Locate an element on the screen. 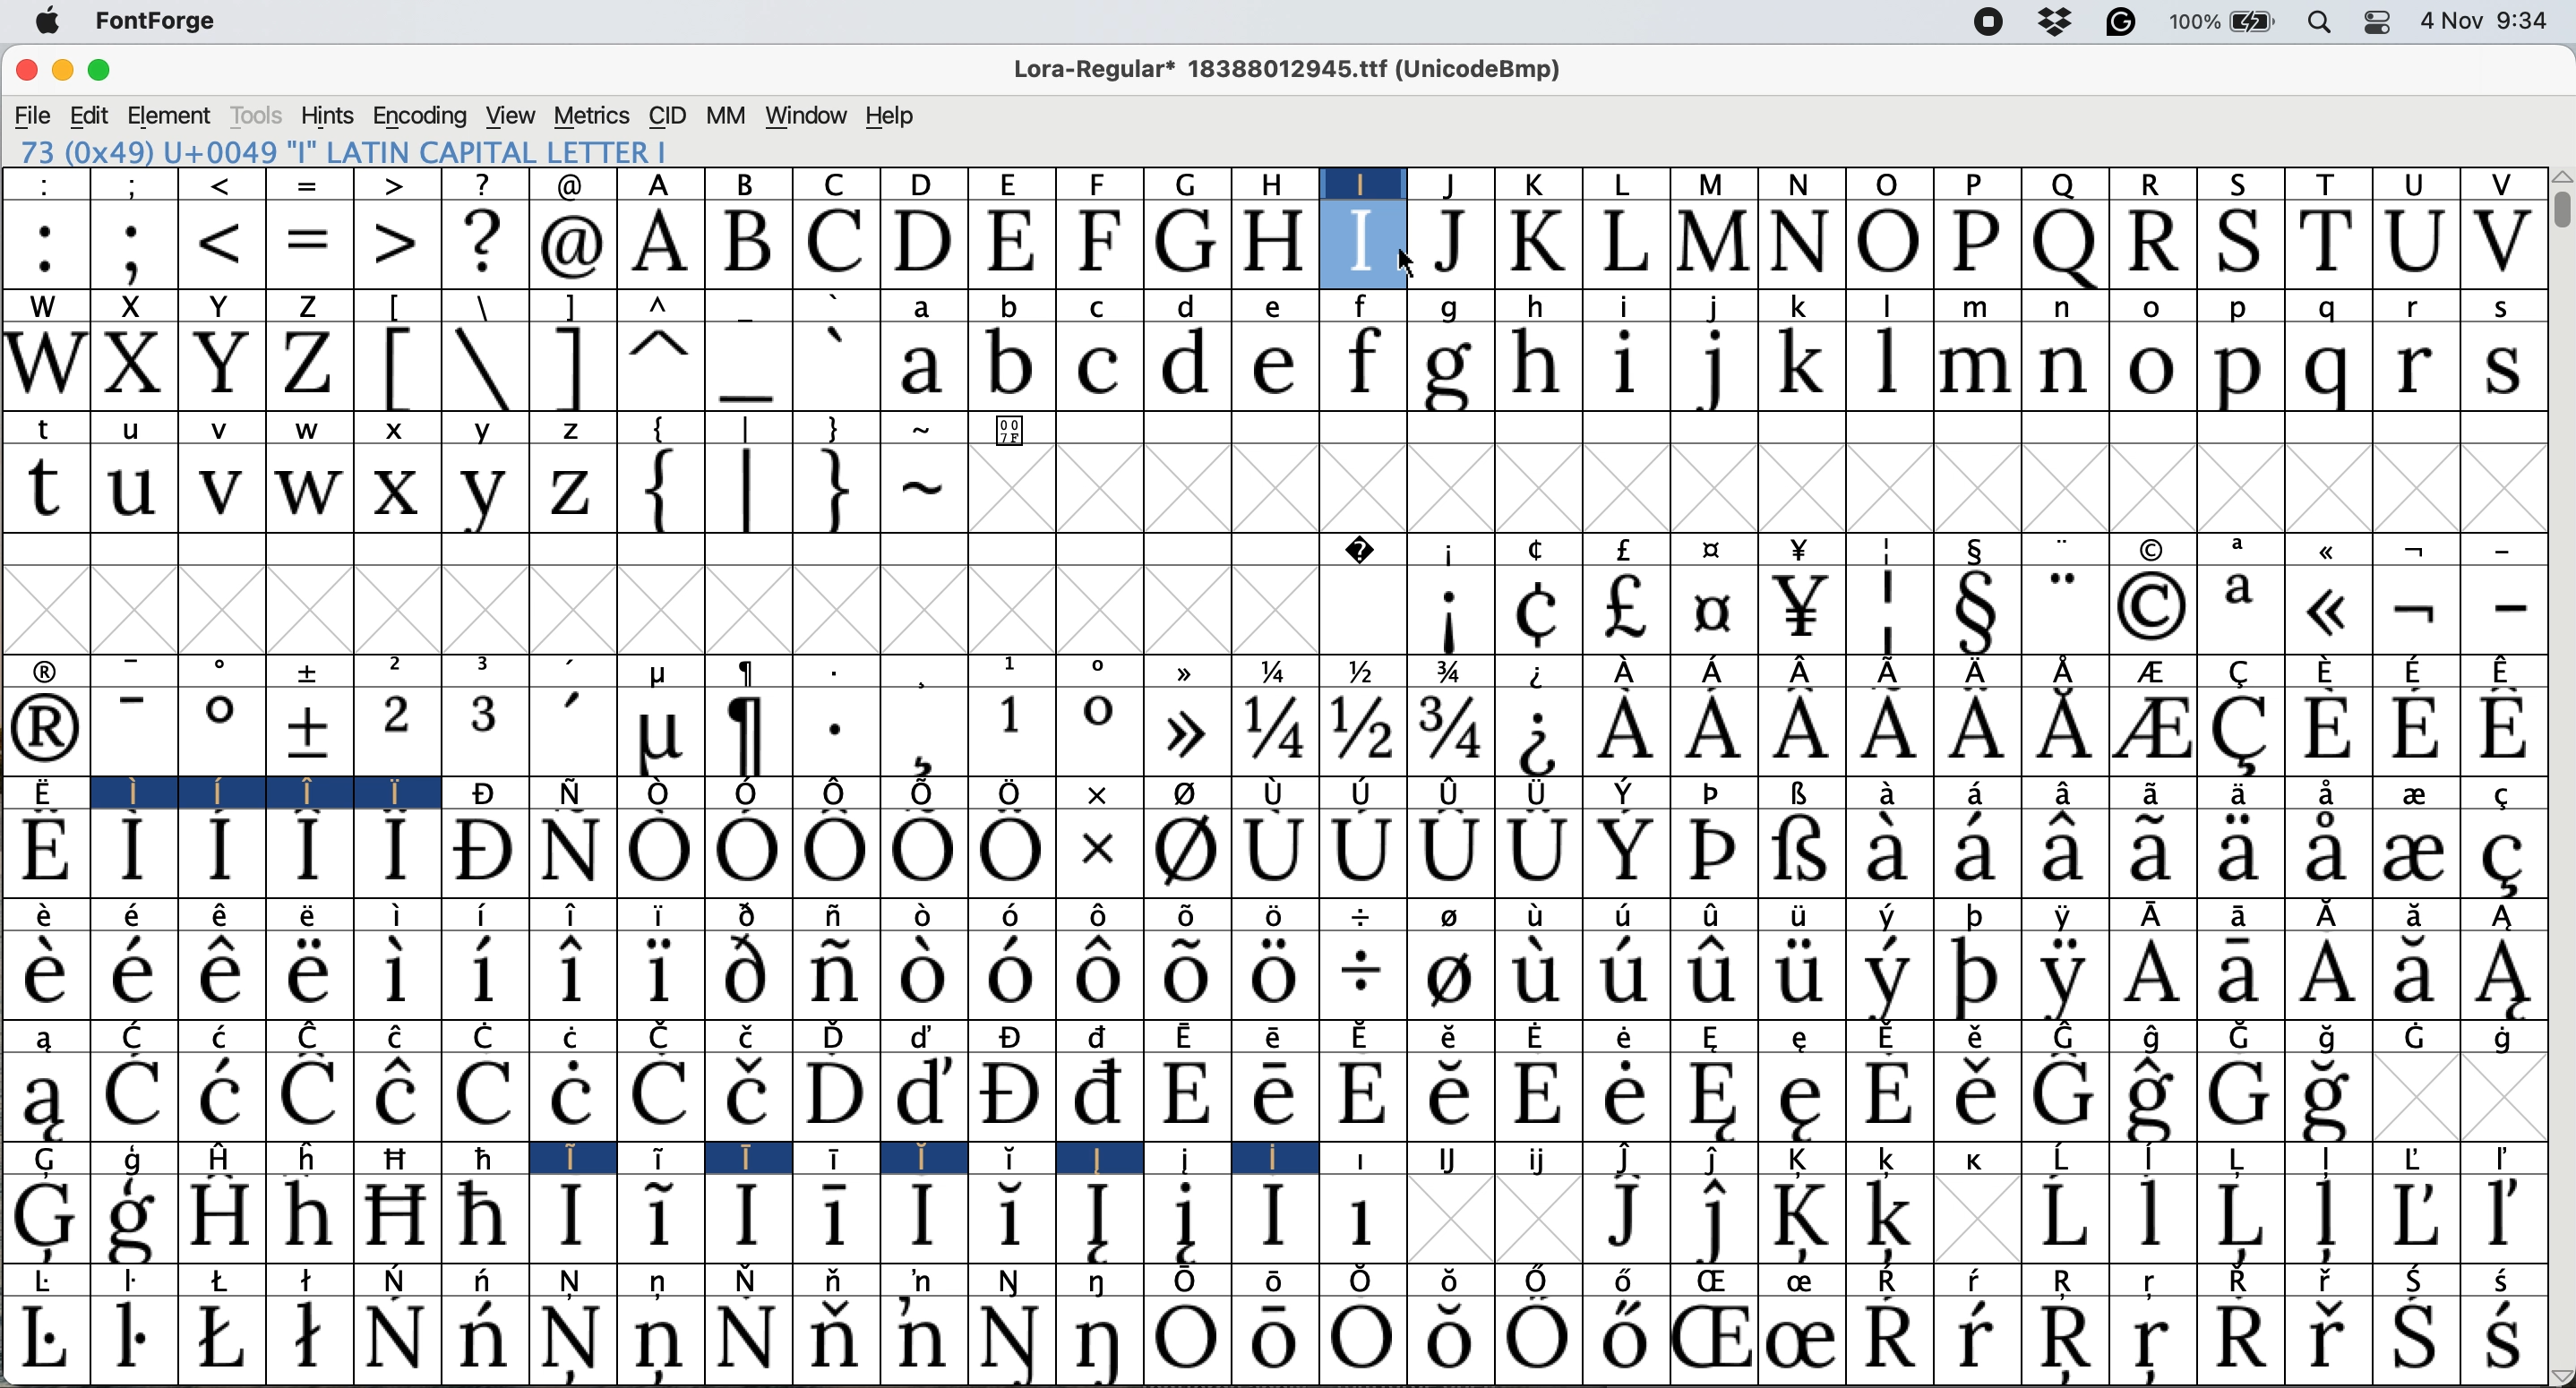  Symbol is located at coordinates (2150, 606).